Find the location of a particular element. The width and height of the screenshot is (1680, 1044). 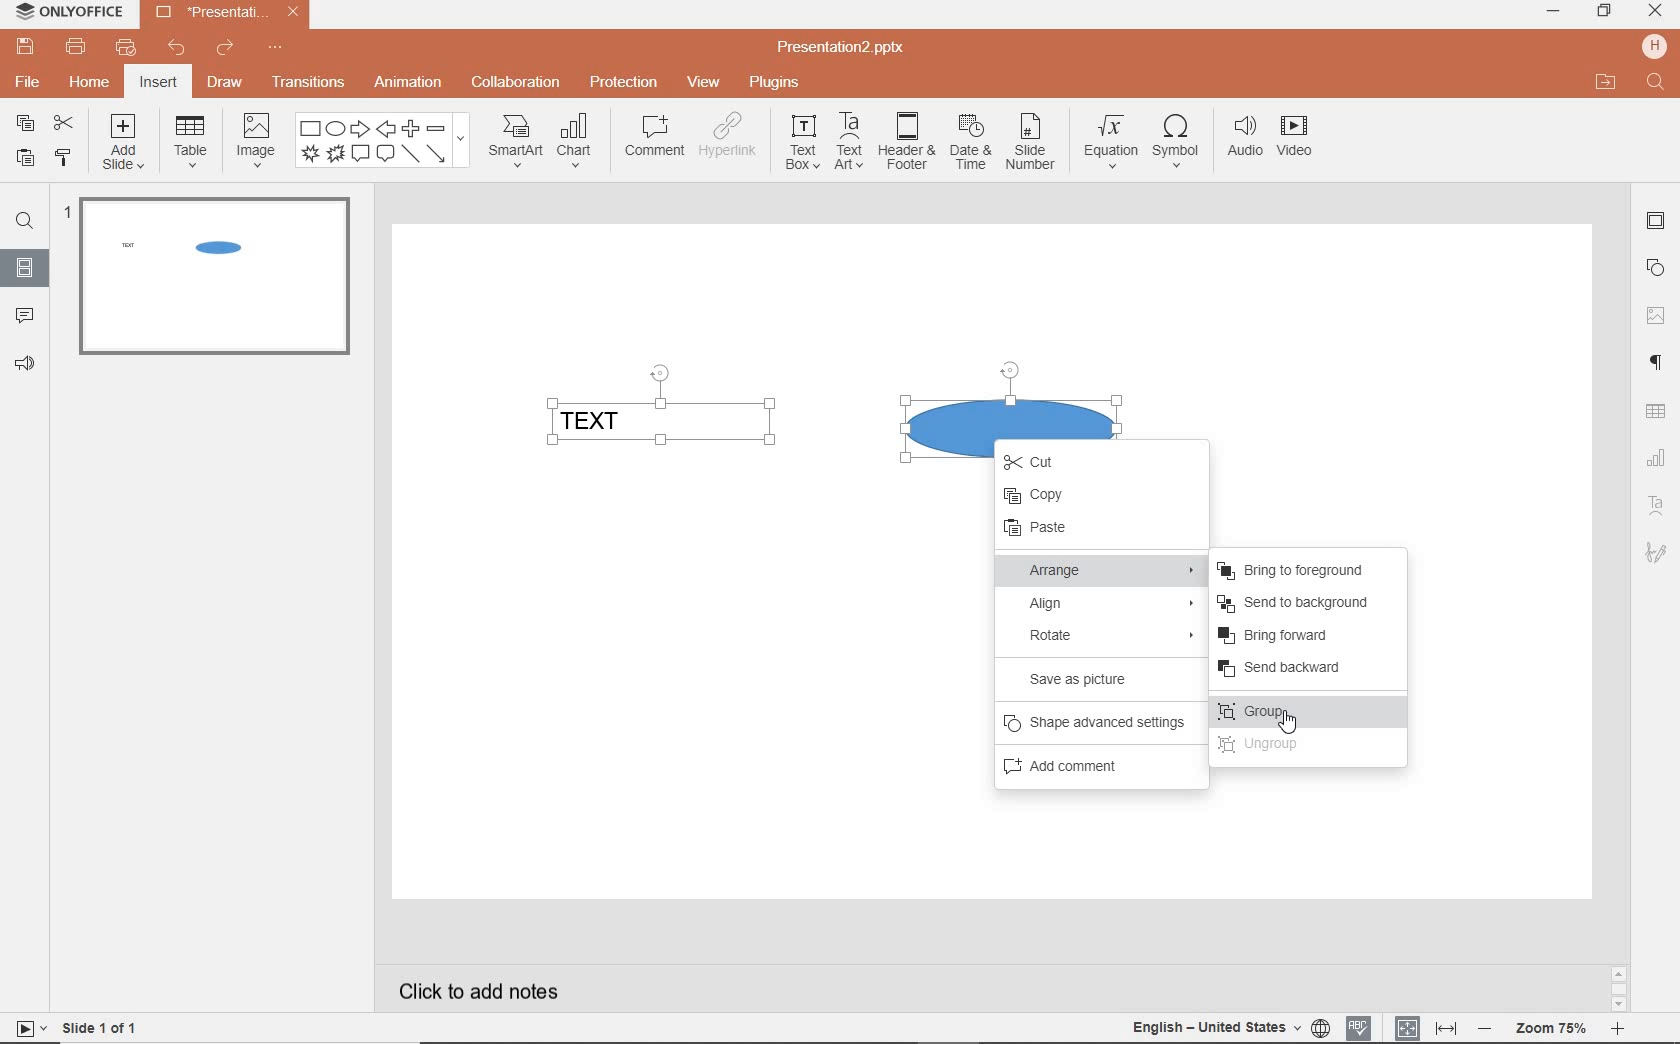

print is located at coordinates (77, 47).